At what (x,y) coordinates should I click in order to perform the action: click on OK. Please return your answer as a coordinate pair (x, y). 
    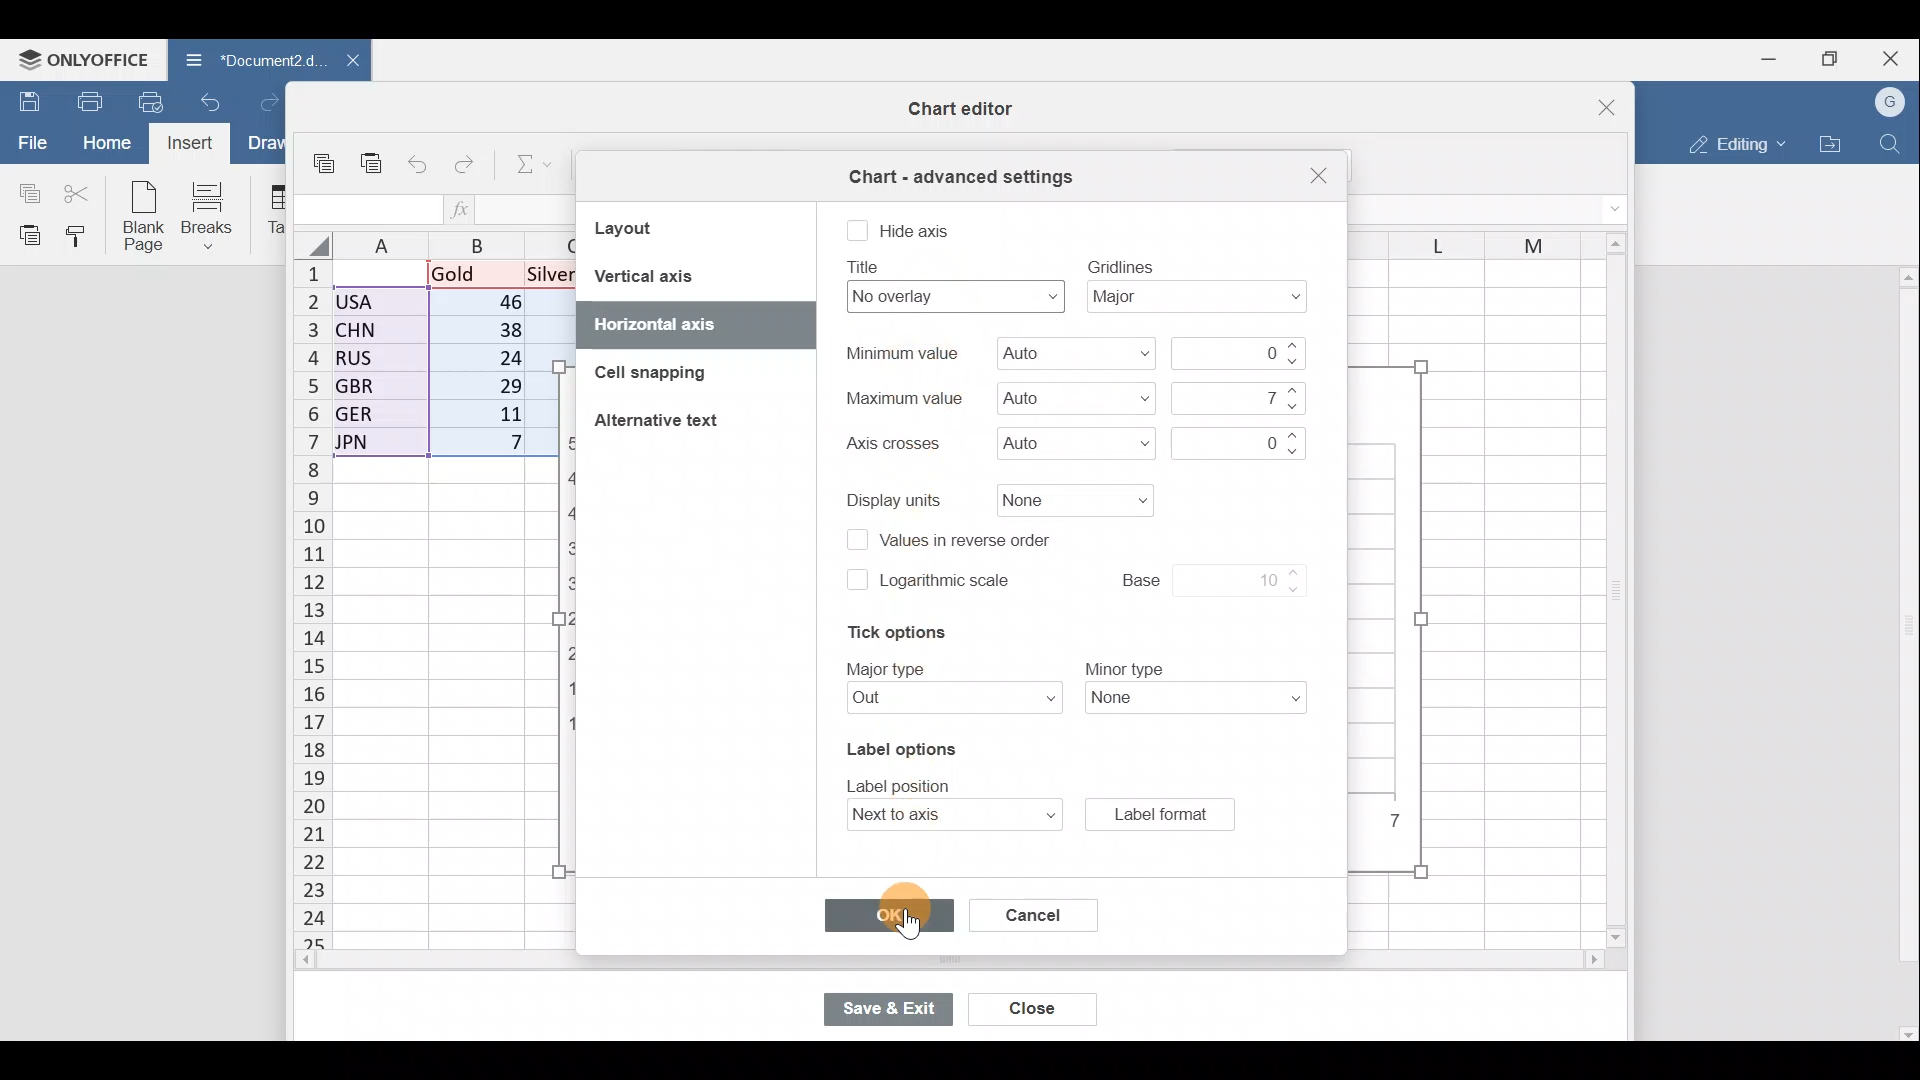
    Looking at the image, I should click on (886, 916).